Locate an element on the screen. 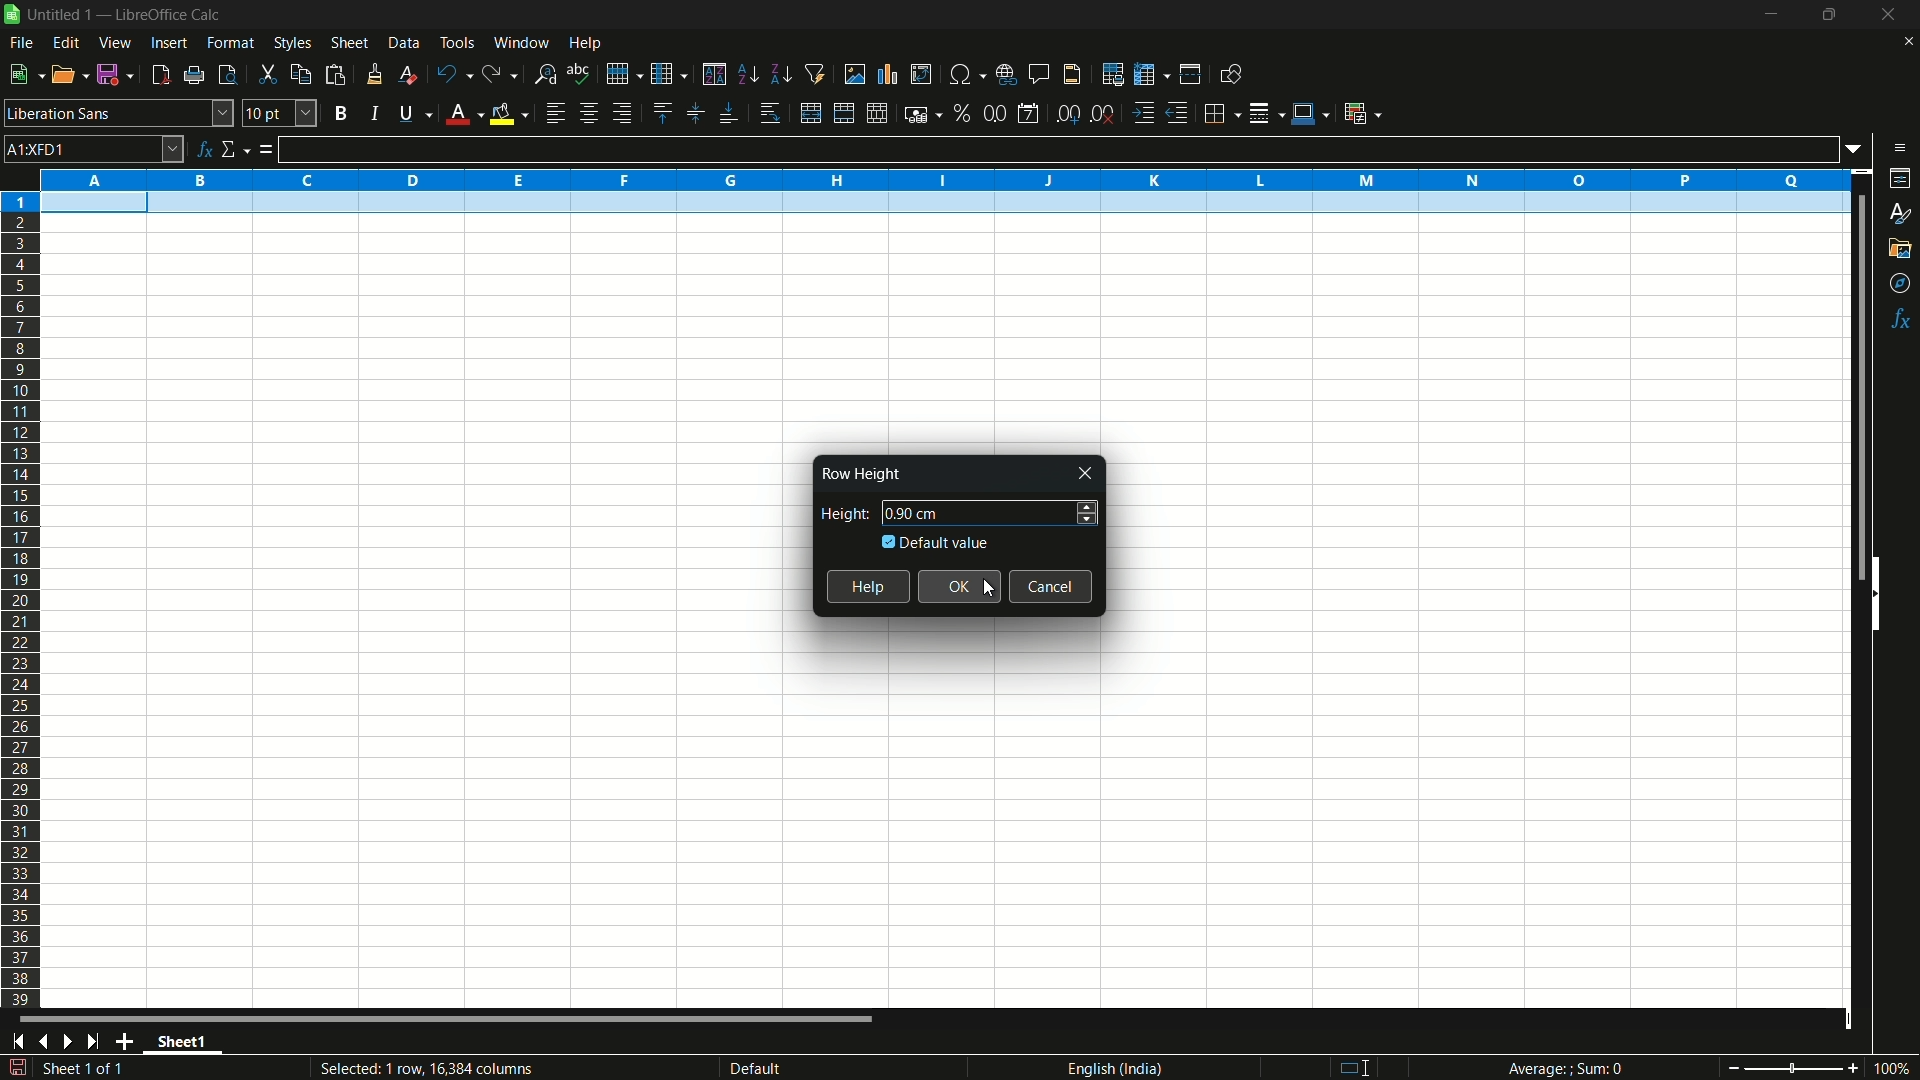 Image resolution: width=1920 pixels, height=1080 pixels. formula is located at coordinates (266, 151).